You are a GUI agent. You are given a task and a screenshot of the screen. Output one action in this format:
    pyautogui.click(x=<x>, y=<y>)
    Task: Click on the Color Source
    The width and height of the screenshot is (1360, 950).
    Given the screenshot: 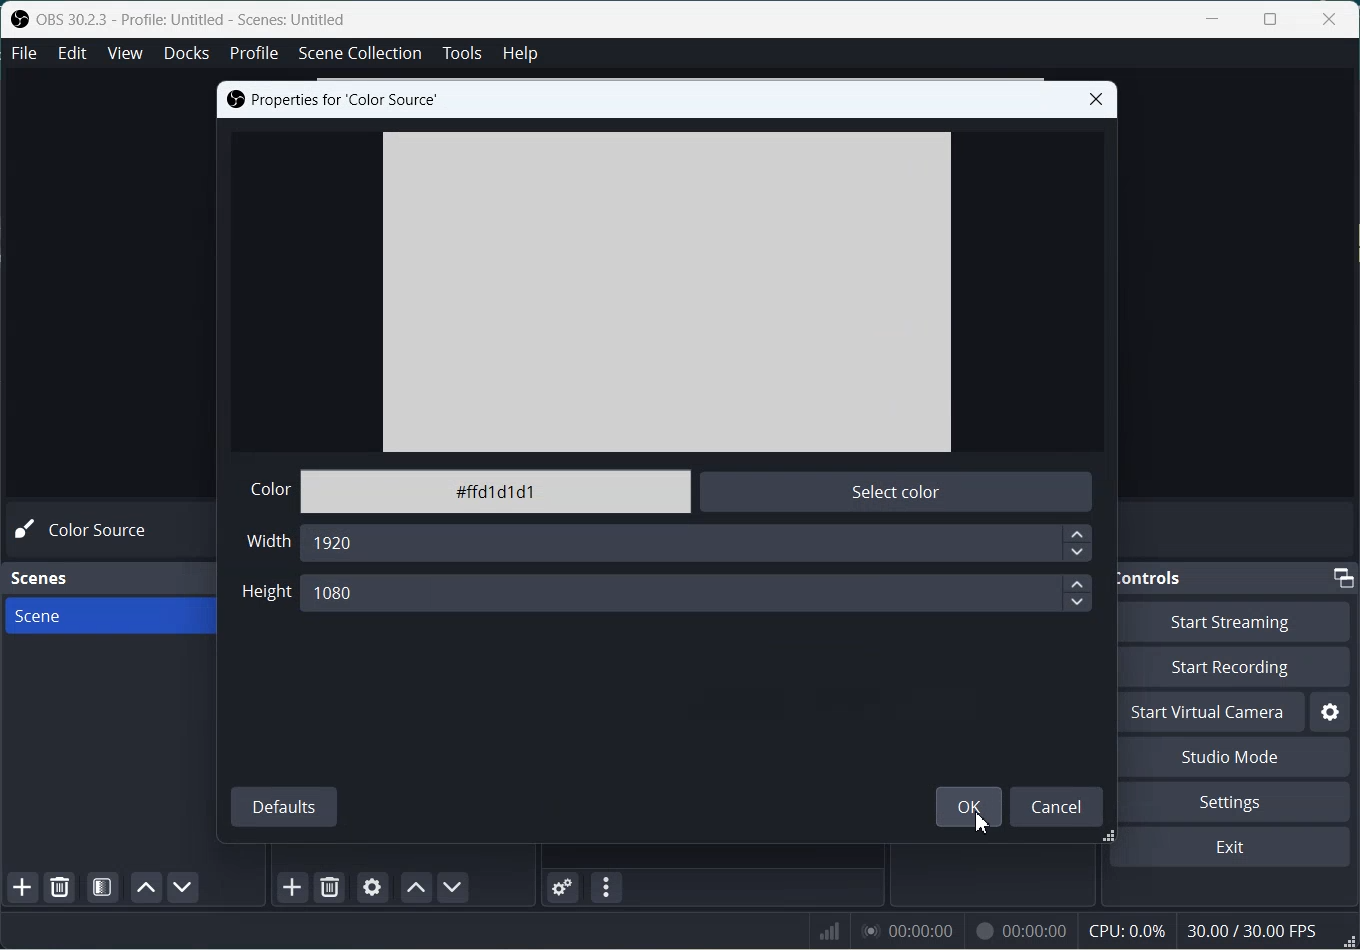 What is the action you would take?
    pyautogui.click(x=89, y=530)
    